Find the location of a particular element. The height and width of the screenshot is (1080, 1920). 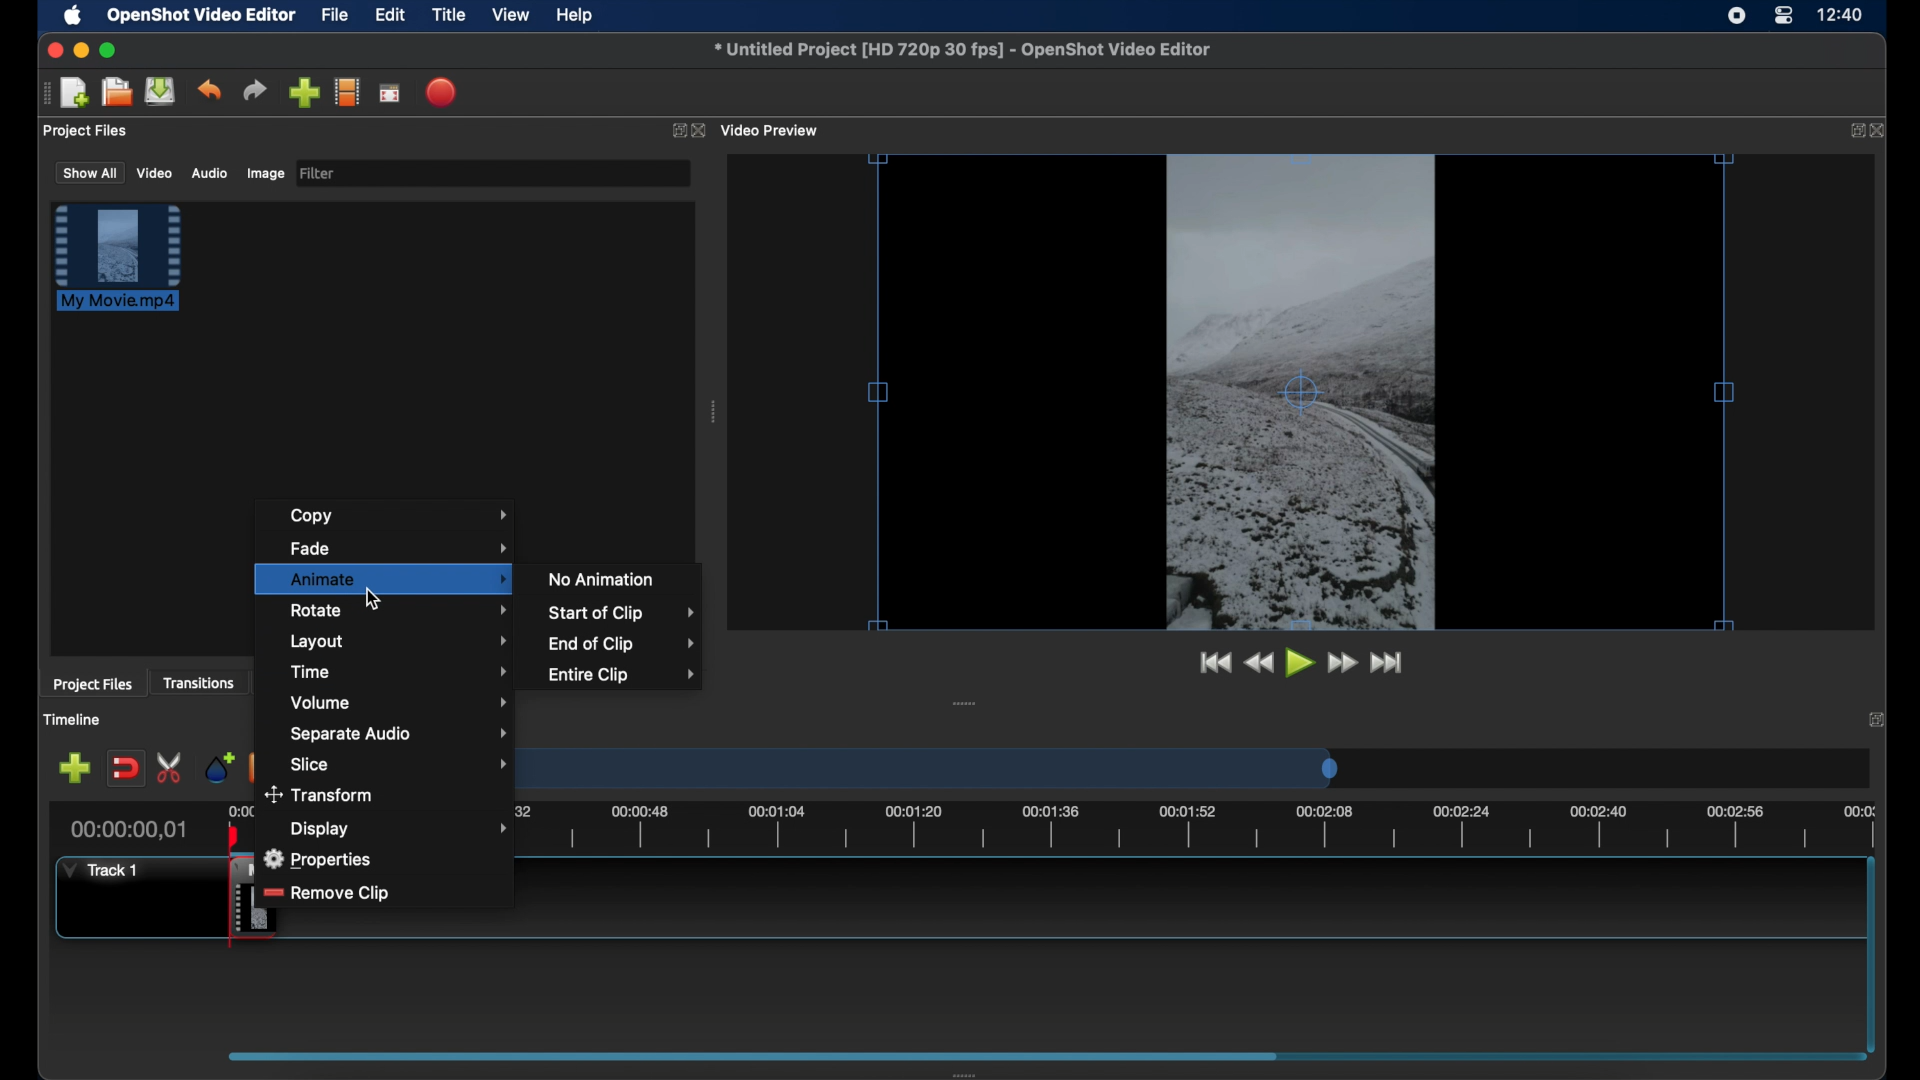

current time indicator is located at coordinates (130, 830).